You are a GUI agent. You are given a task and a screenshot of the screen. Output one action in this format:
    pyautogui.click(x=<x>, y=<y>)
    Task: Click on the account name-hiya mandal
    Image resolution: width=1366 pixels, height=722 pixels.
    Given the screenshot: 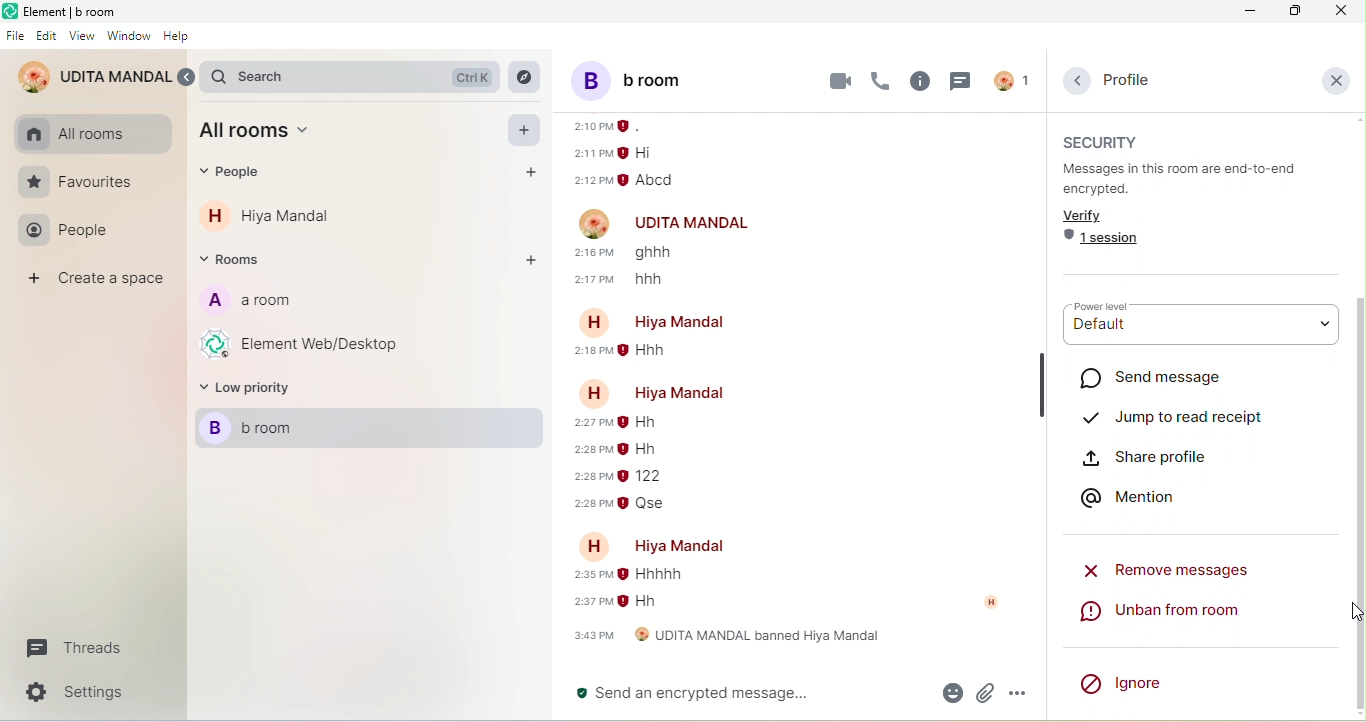 What is the action you would take?
    pyautogui.click(x=663, y=321)
    